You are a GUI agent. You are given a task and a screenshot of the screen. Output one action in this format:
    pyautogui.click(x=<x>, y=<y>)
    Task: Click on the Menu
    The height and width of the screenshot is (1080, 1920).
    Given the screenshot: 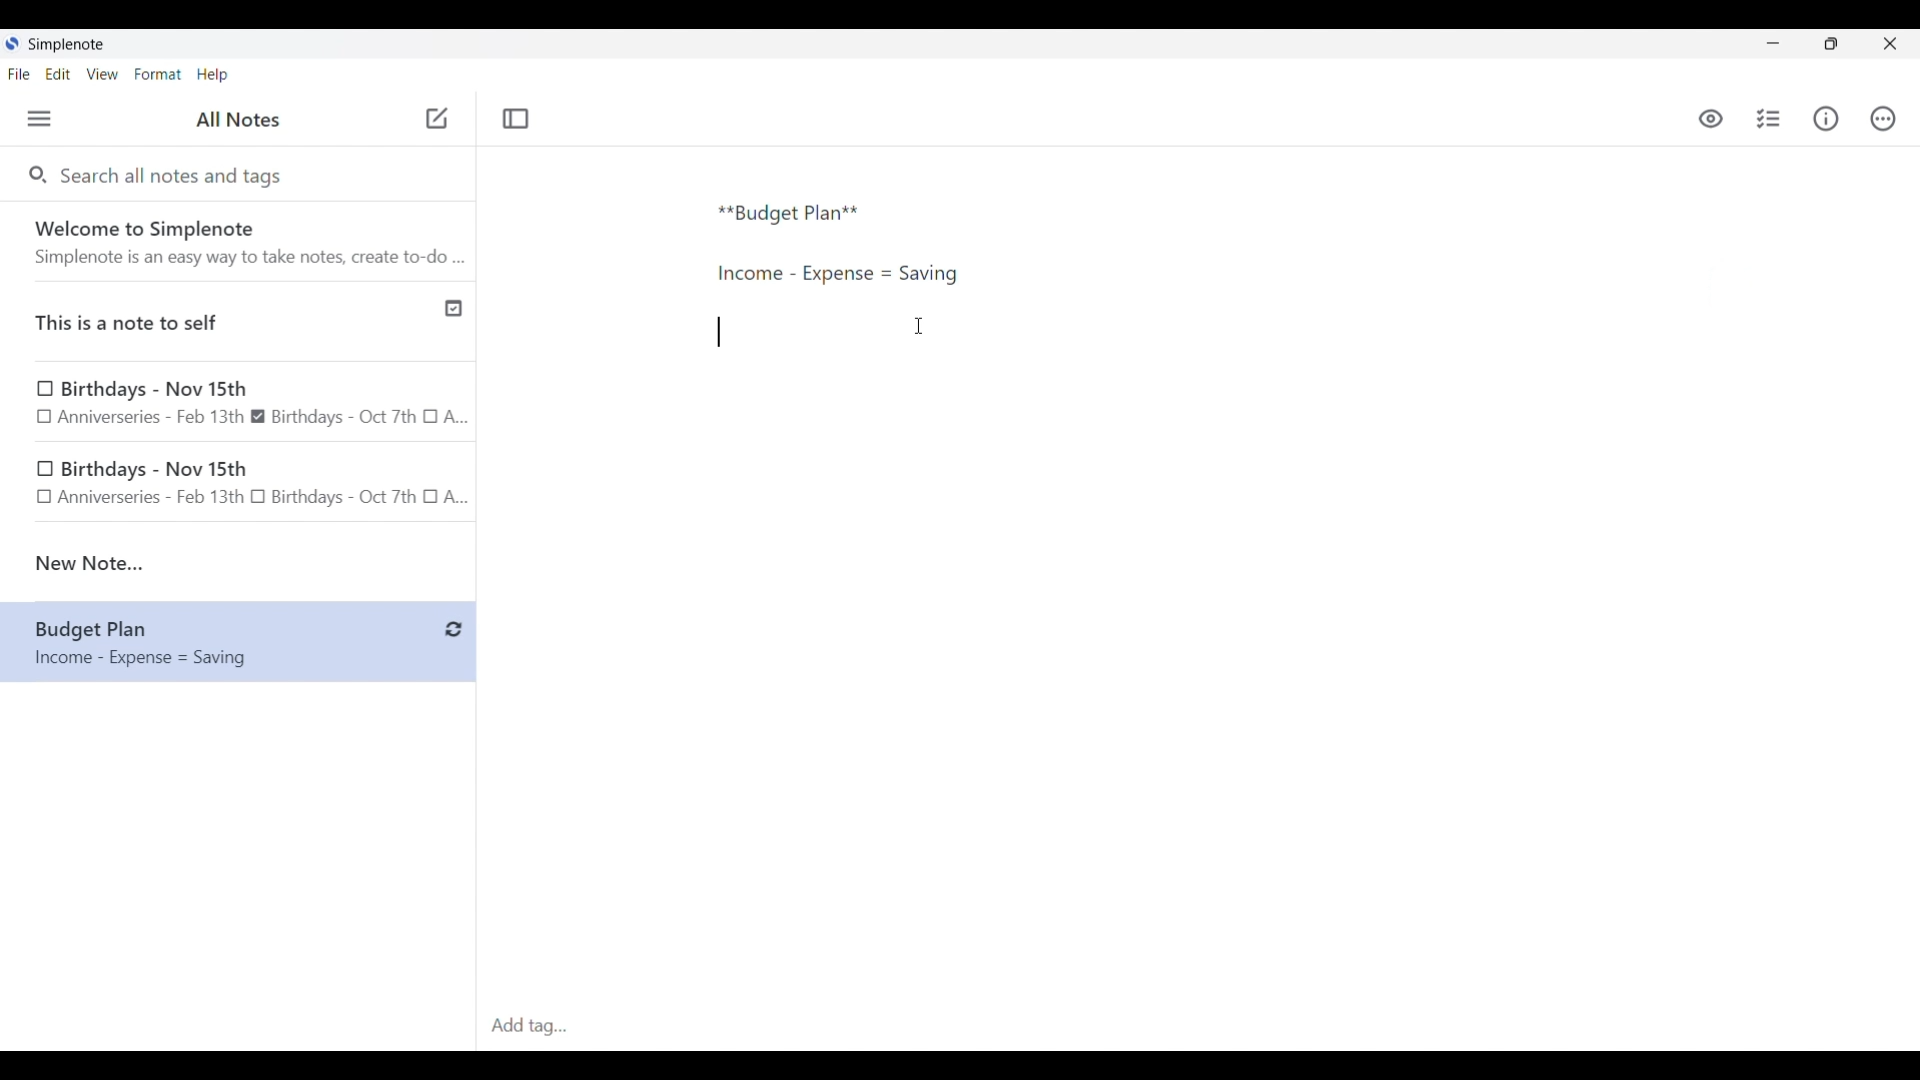 What is the action you would take?
    pyautogui.click(x=39, y=118)
    